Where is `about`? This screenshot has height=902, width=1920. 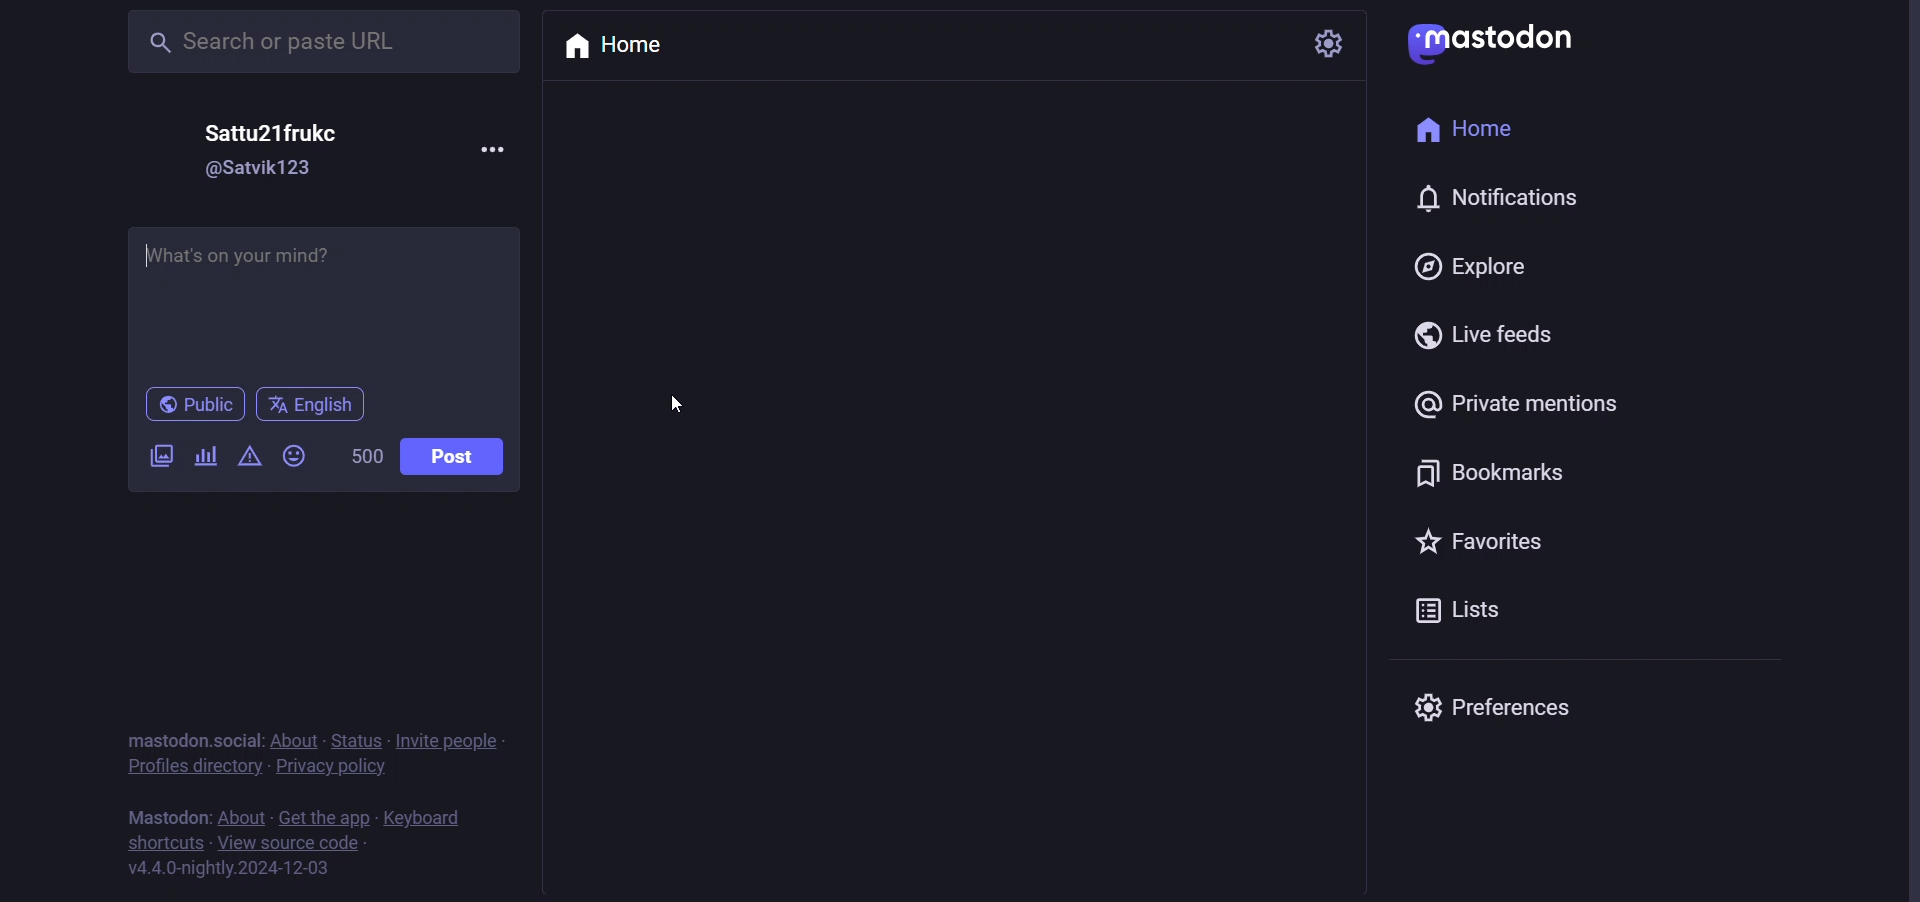
about is located at coordinates (291, 739).